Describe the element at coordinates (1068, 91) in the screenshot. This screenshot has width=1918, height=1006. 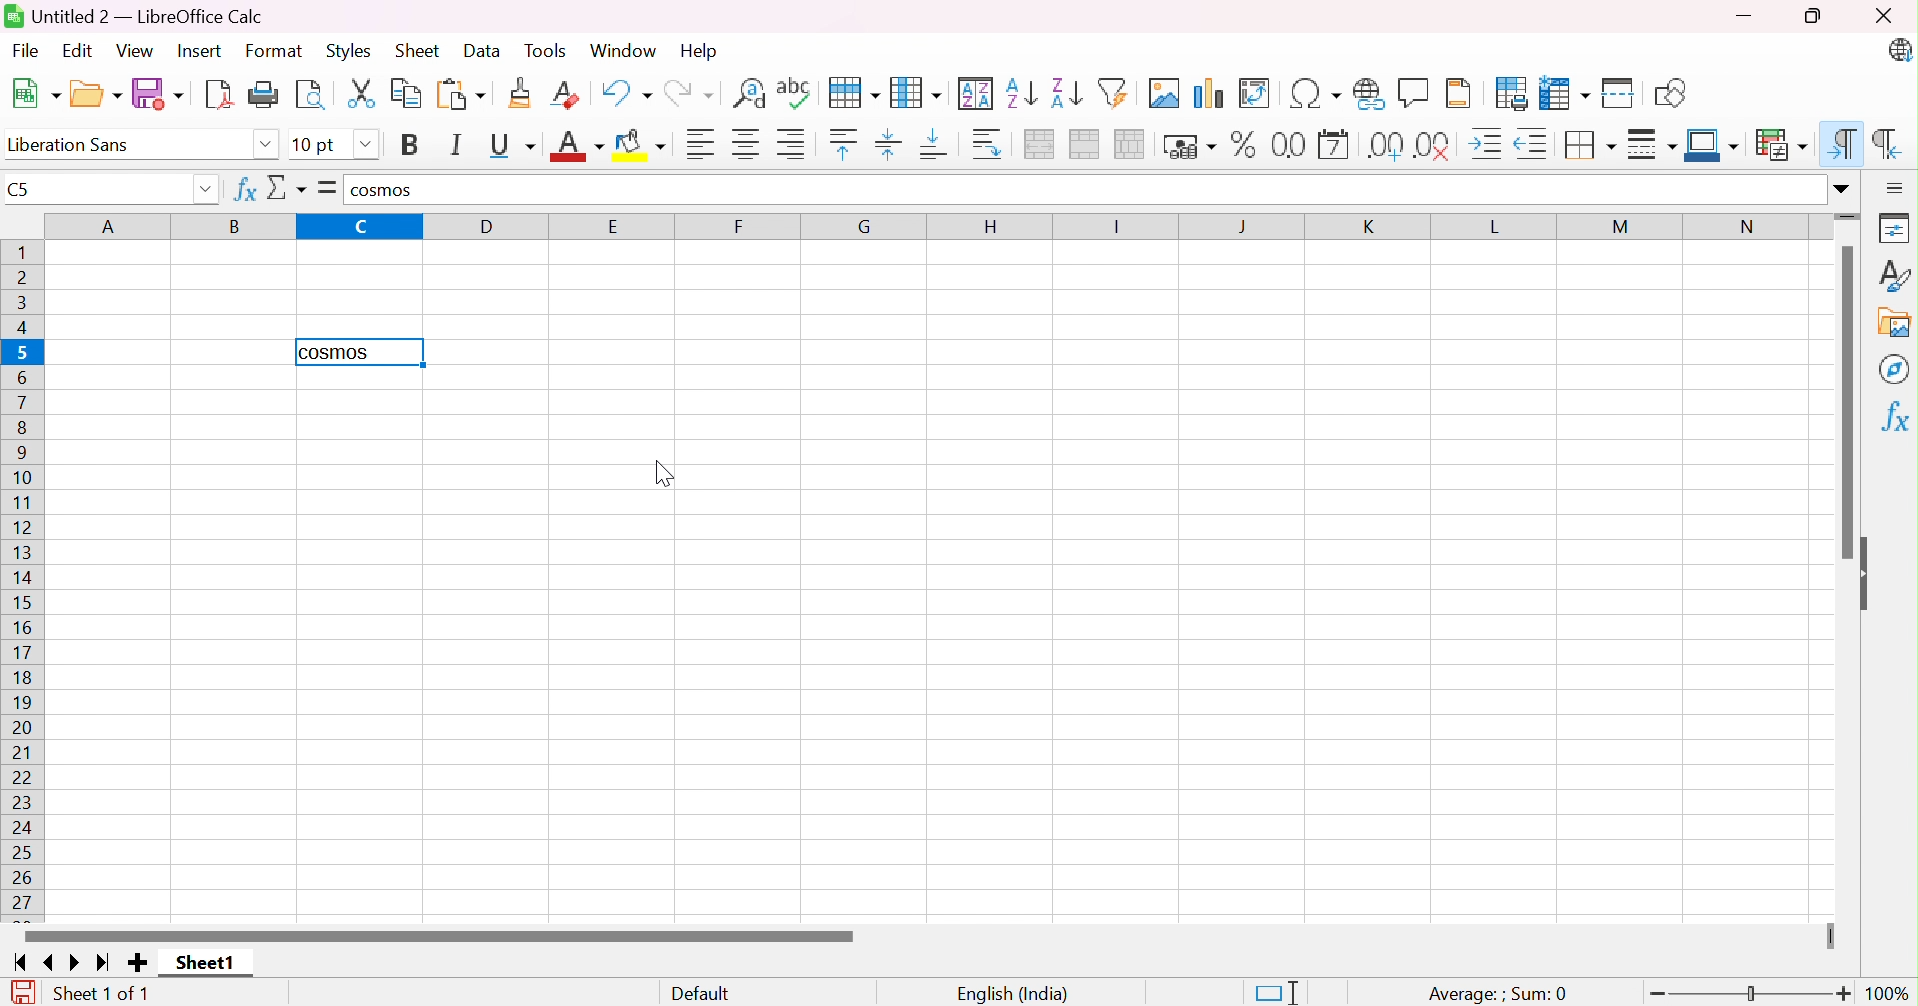
I see `Sort Descending` at that location.